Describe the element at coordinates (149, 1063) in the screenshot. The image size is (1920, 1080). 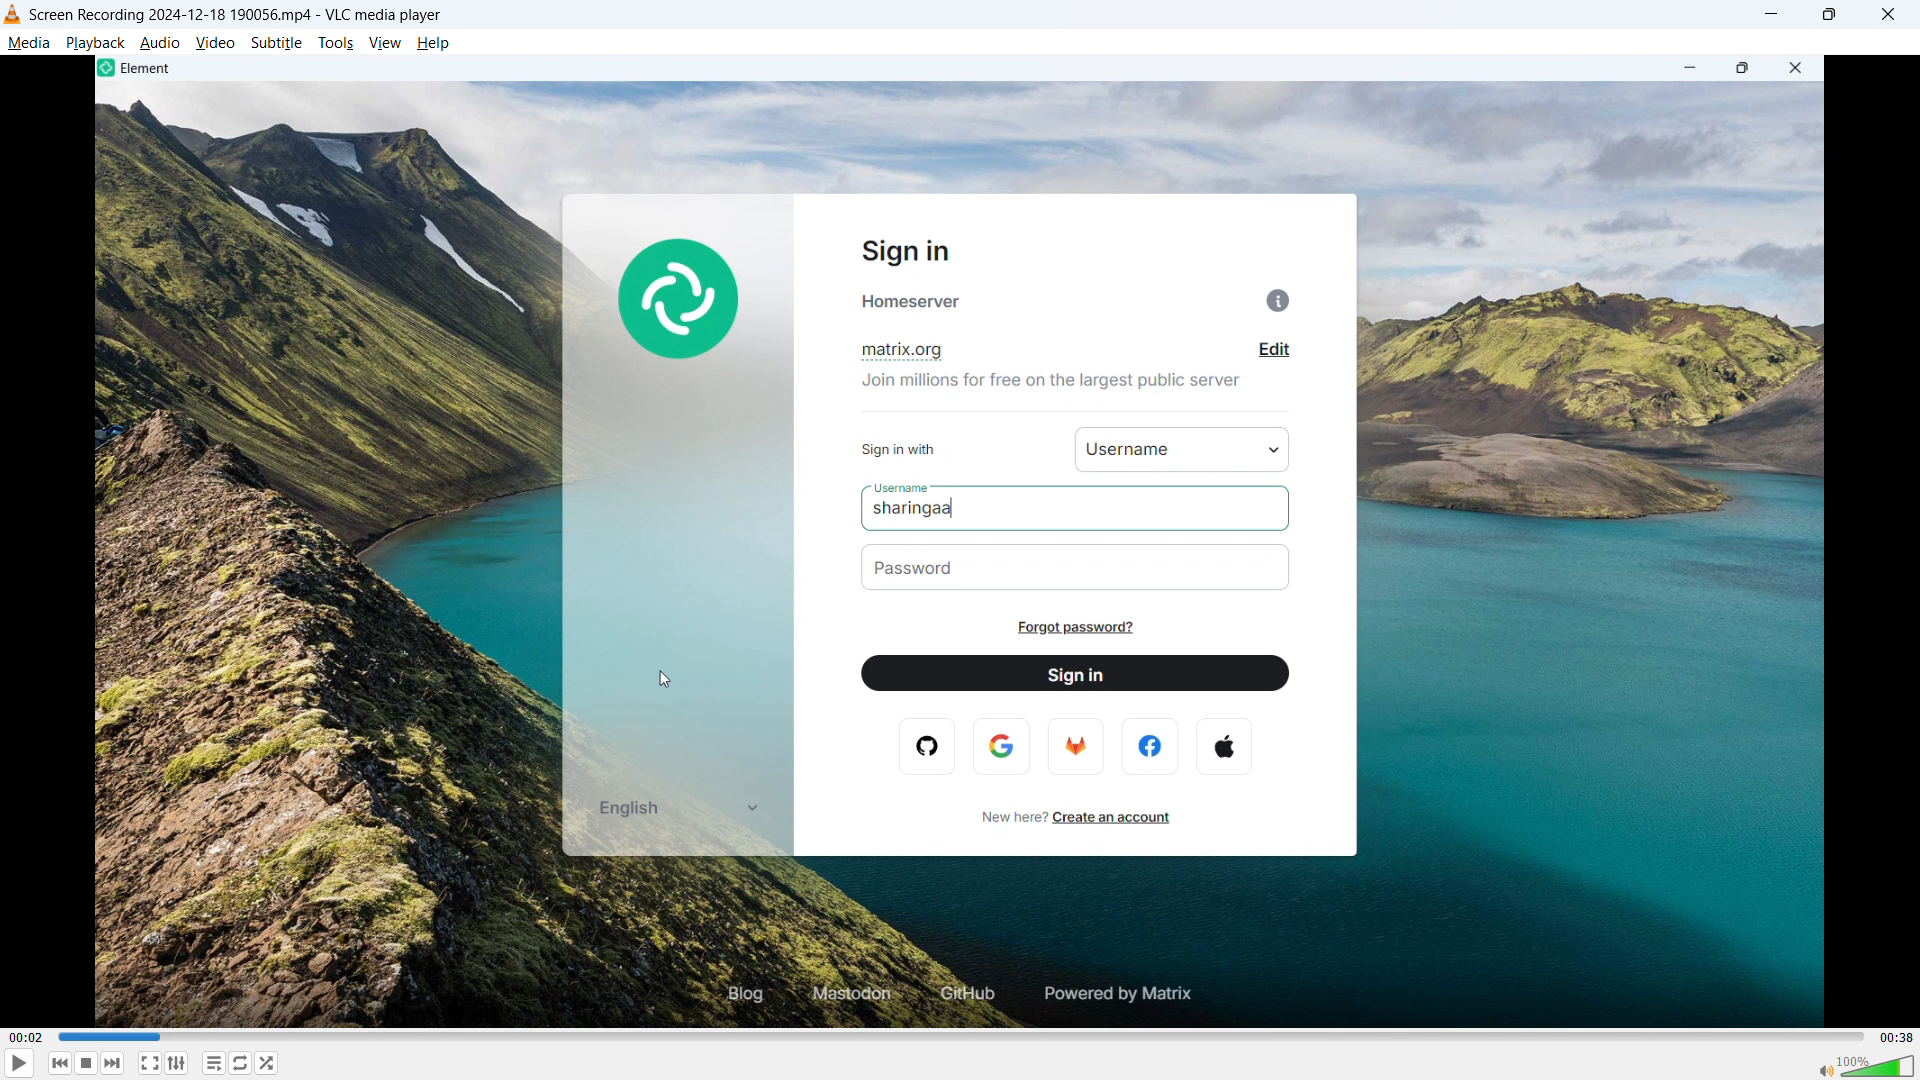
I see `Full screen ` at that location.